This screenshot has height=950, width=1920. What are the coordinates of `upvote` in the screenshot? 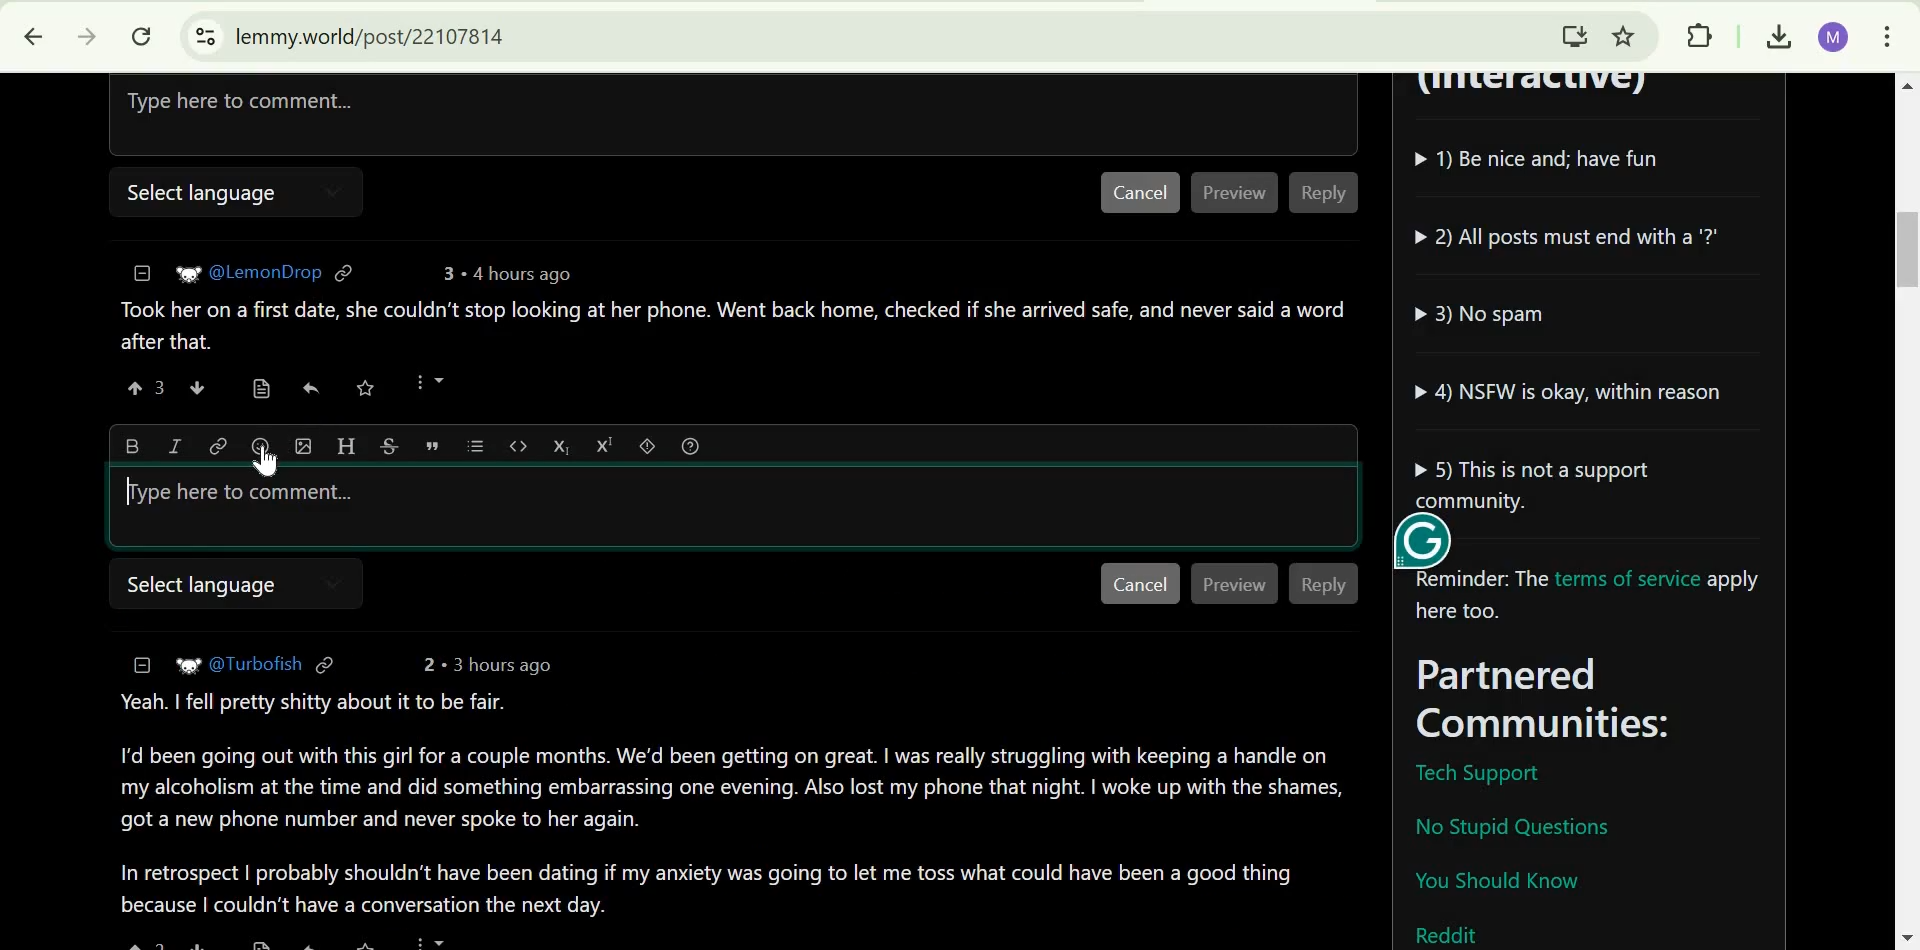 It's located at (148, 387).